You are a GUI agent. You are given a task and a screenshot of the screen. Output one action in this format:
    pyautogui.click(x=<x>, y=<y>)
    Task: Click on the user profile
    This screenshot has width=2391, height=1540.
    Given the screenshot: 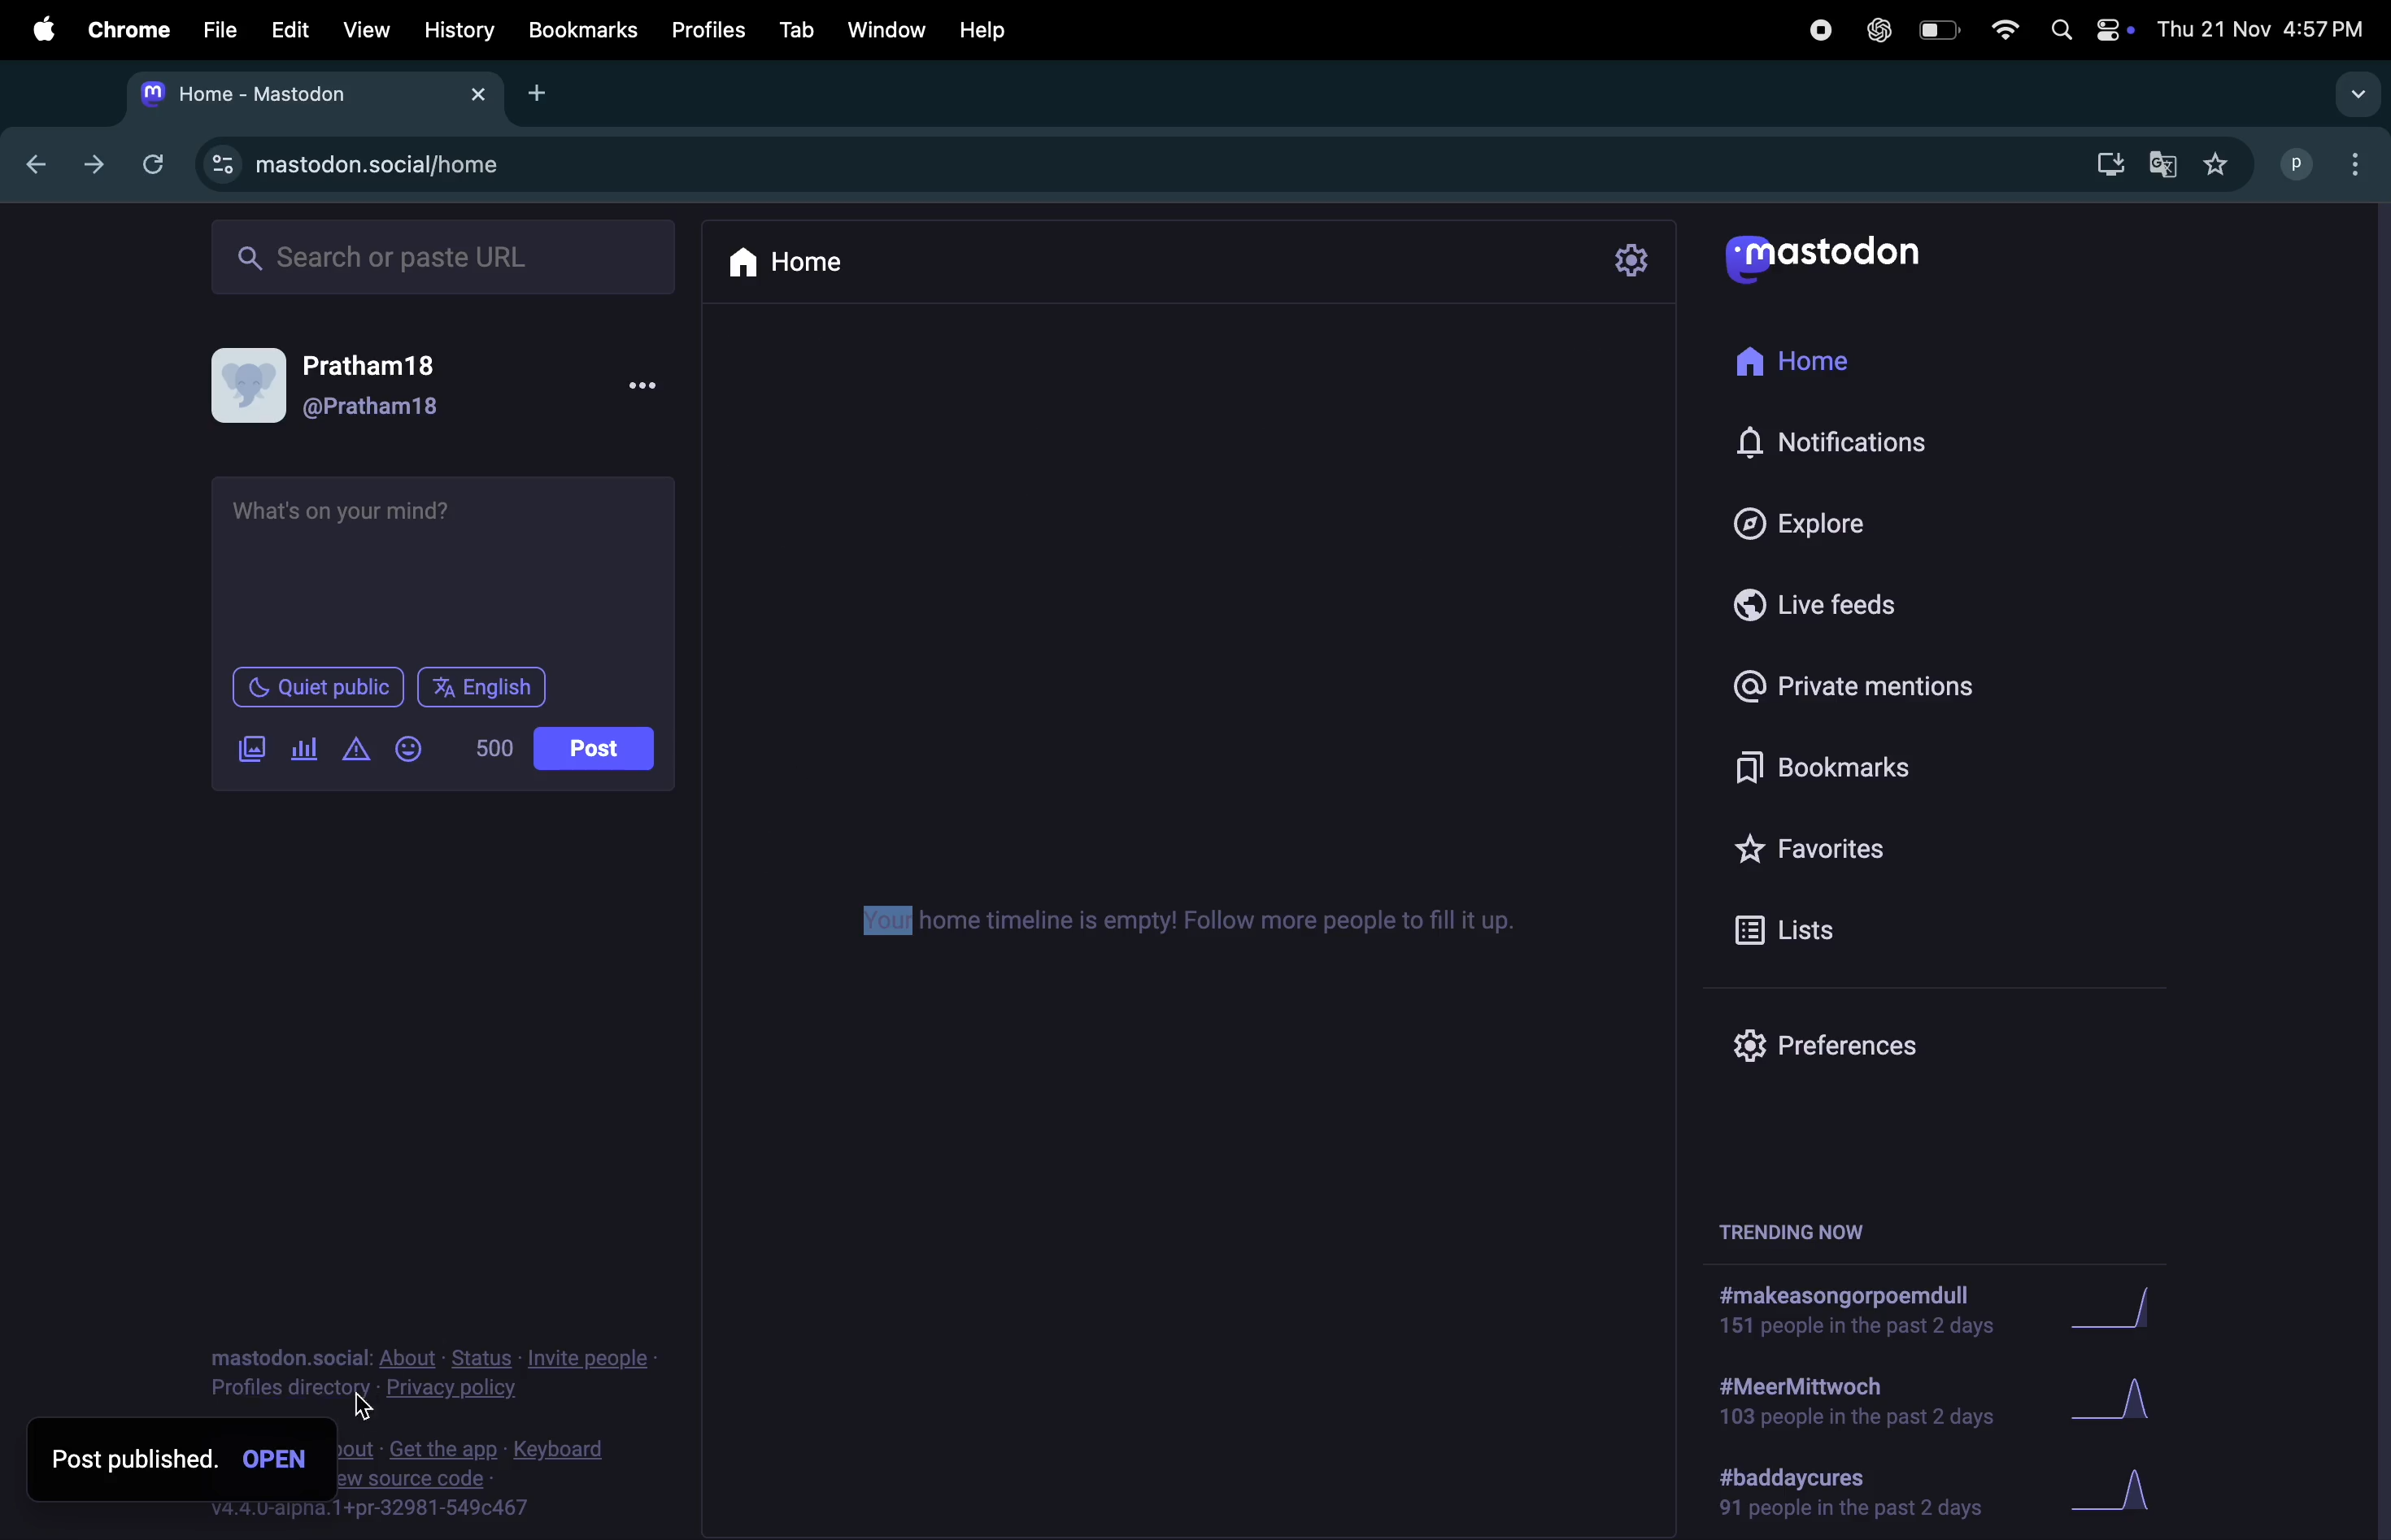 What is the action you would take?
    pyautogui.click(x=446, y=390)
    